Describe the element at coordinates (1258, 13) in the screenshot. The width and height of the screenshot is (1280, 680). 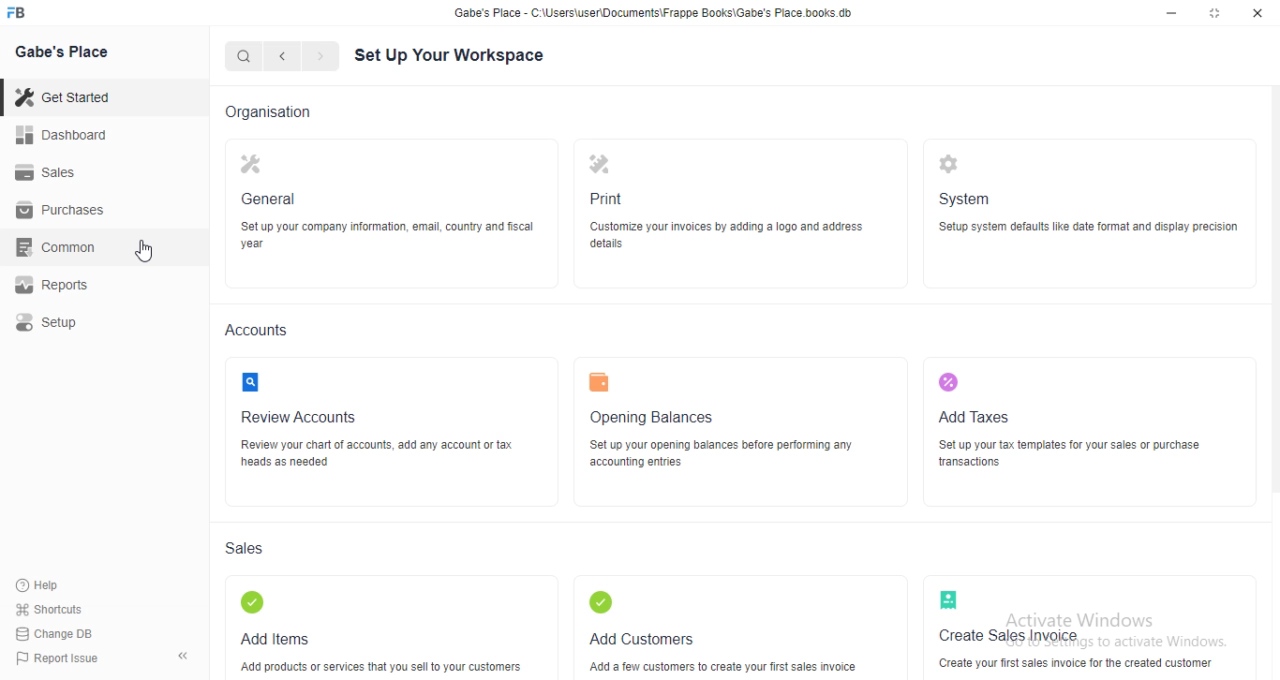
I see `close` at that location.